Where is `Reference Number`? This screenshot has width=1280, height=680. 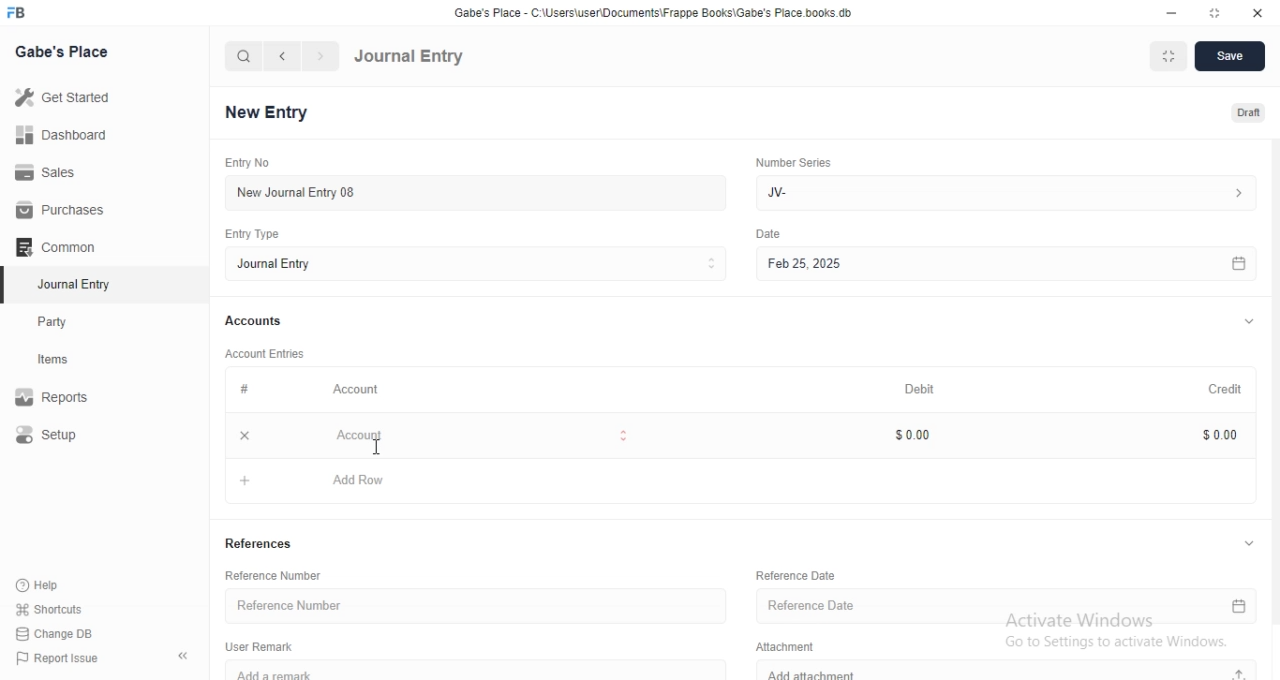 Reference Number is located at coordinates (471, 606).